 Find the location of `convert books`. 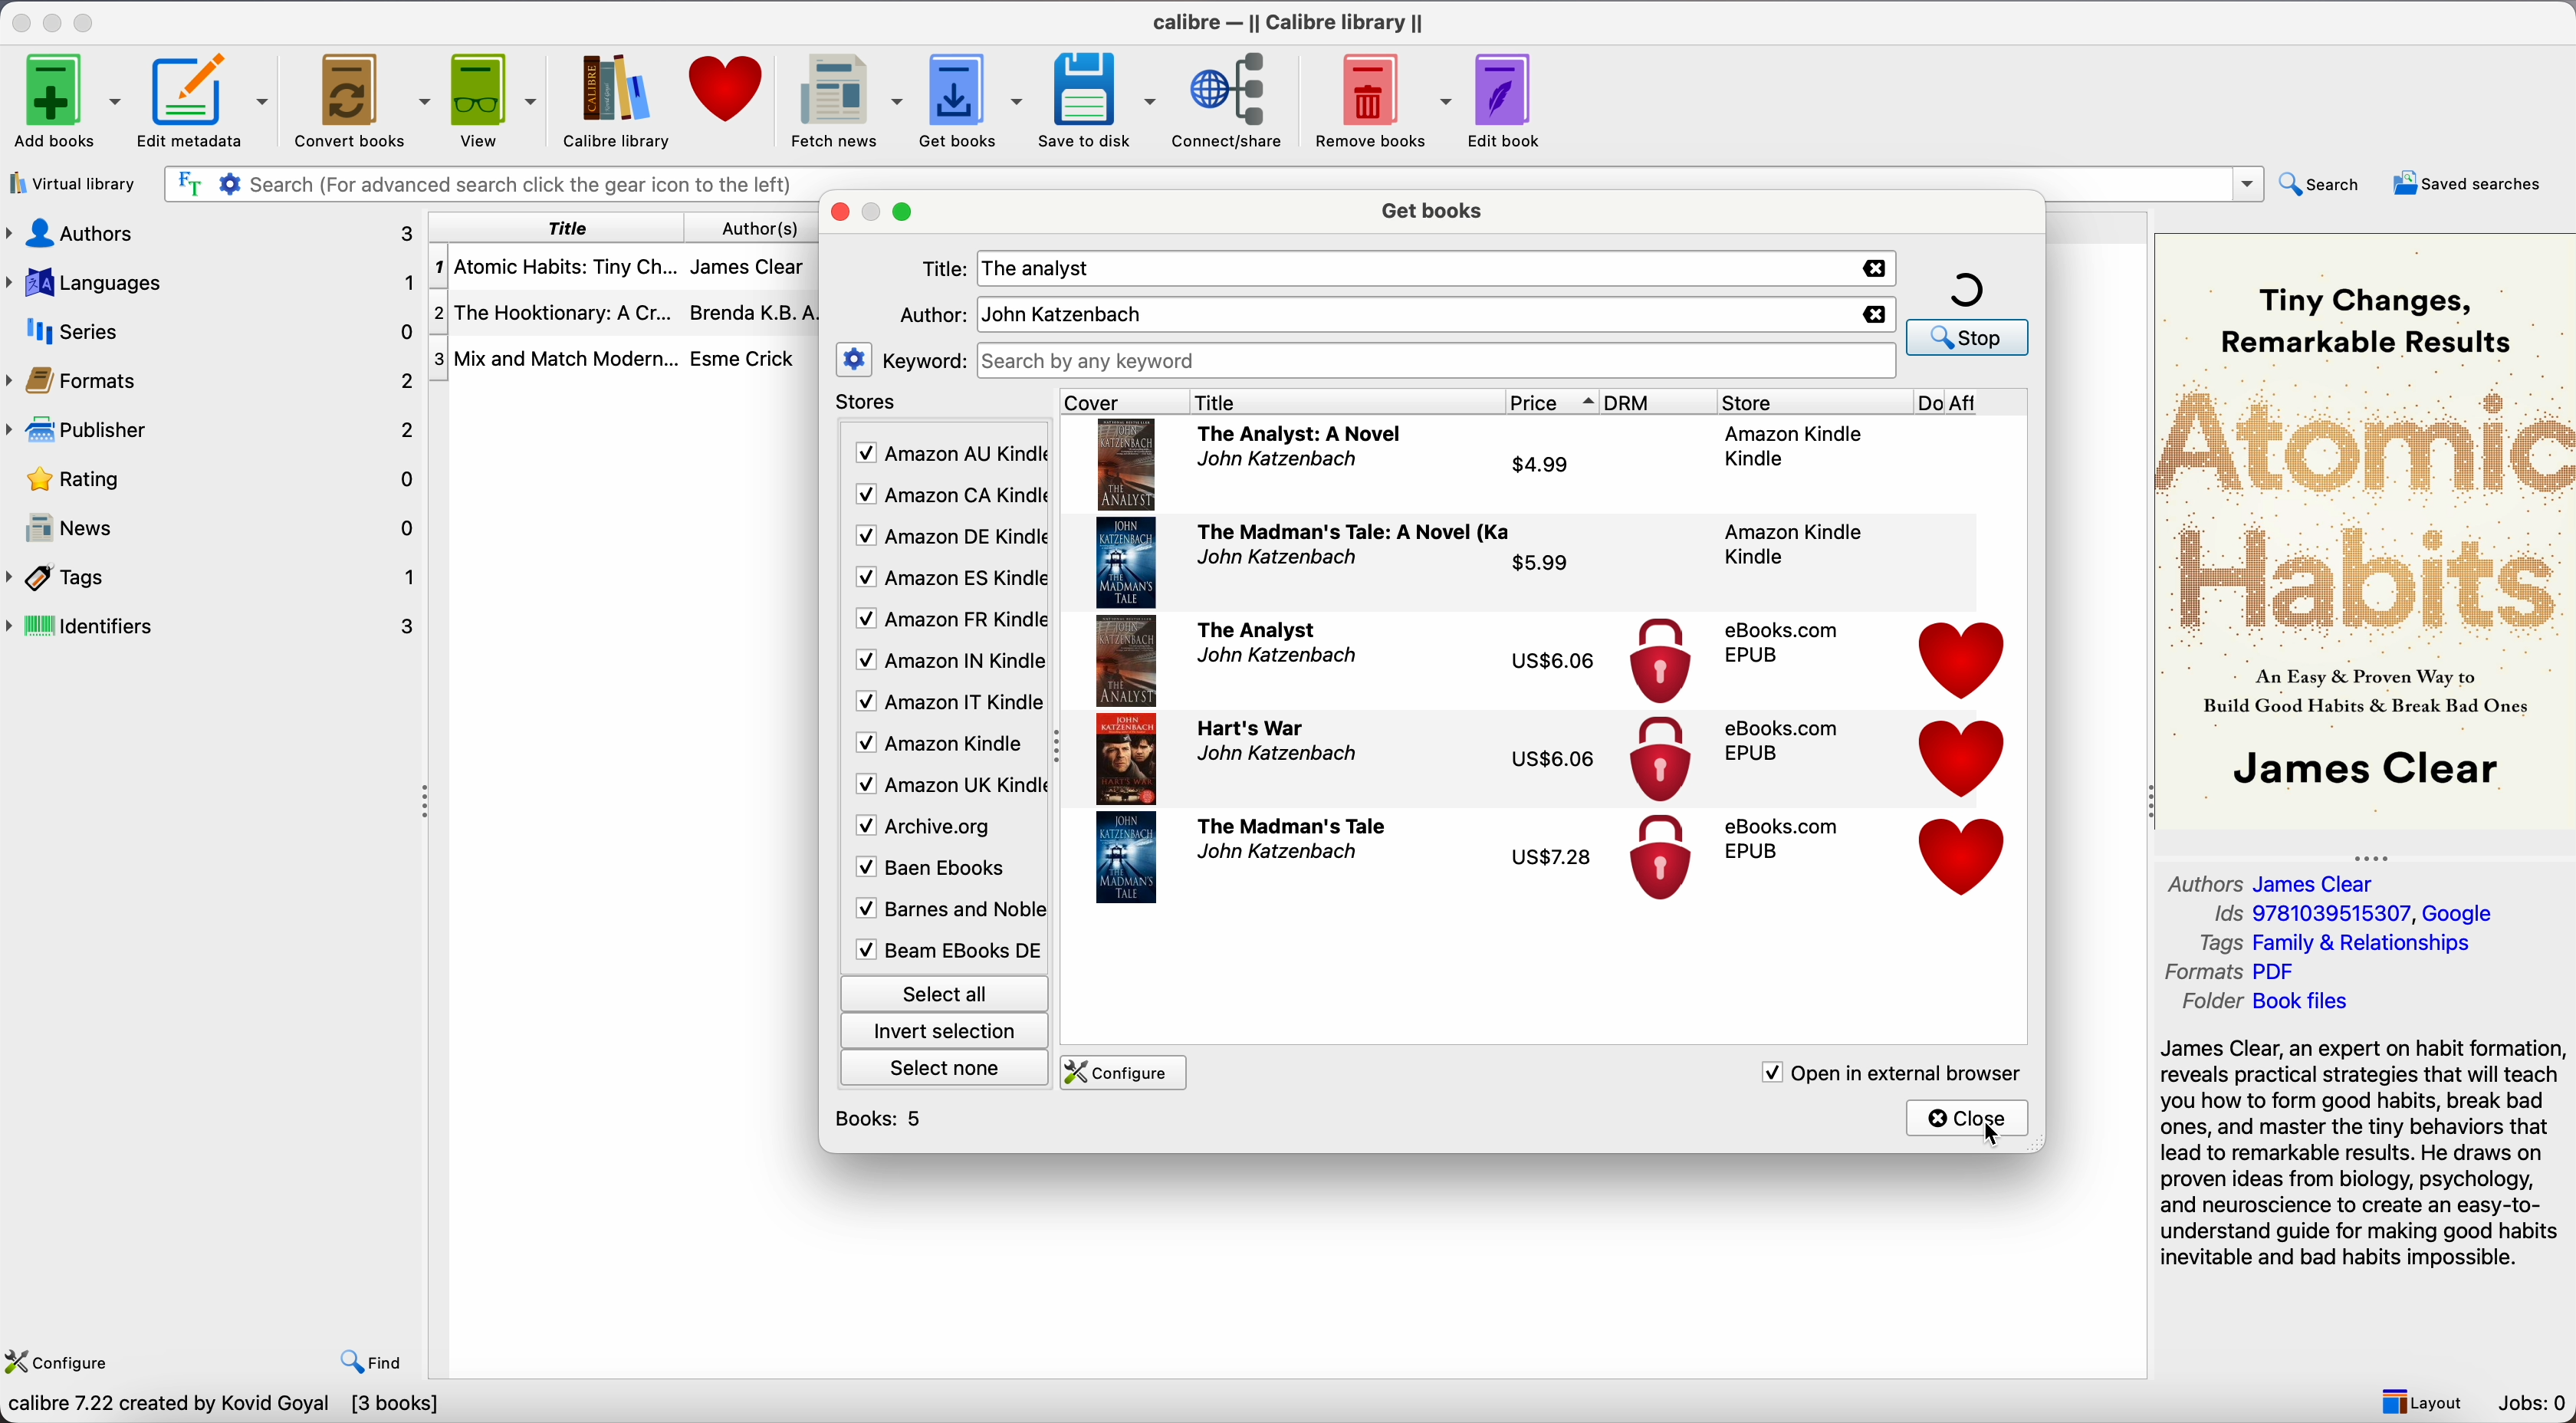

convert books is located at coordinates (360, 99).